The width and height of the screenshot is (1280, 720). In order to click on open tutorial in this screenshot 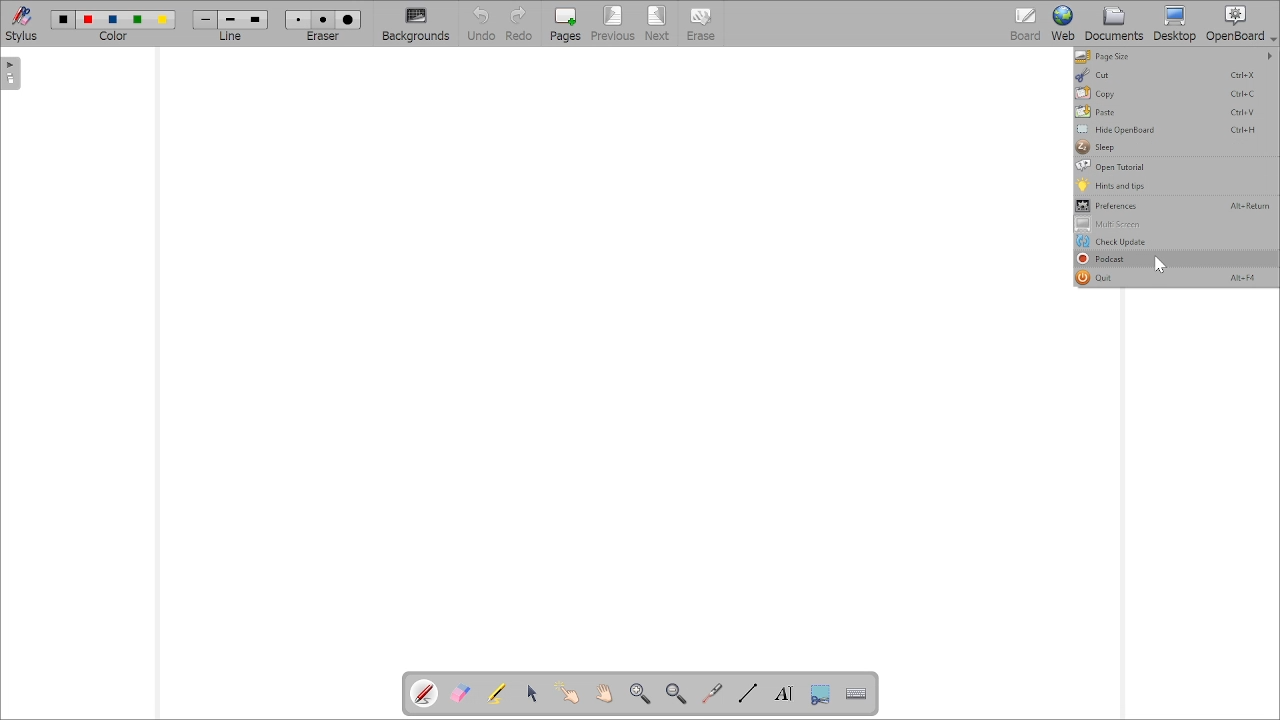, I will do `click(1174, 166)`.